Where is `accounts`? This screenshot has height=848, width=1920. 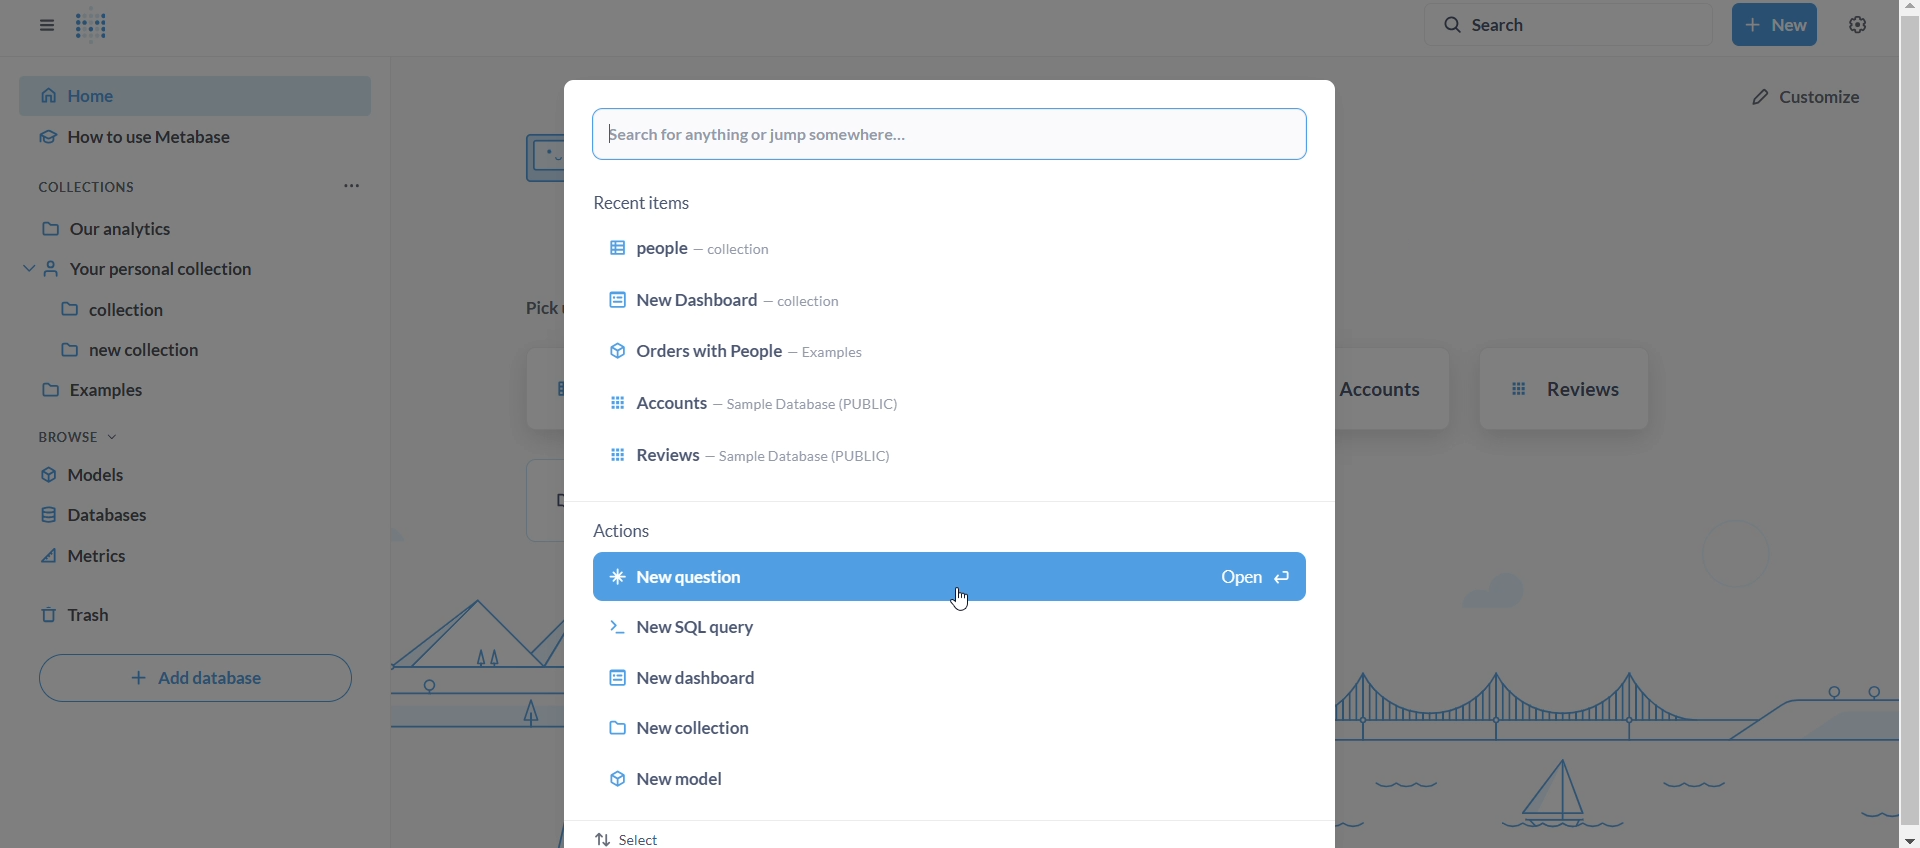
accounts is located at coordinates (768, 405).